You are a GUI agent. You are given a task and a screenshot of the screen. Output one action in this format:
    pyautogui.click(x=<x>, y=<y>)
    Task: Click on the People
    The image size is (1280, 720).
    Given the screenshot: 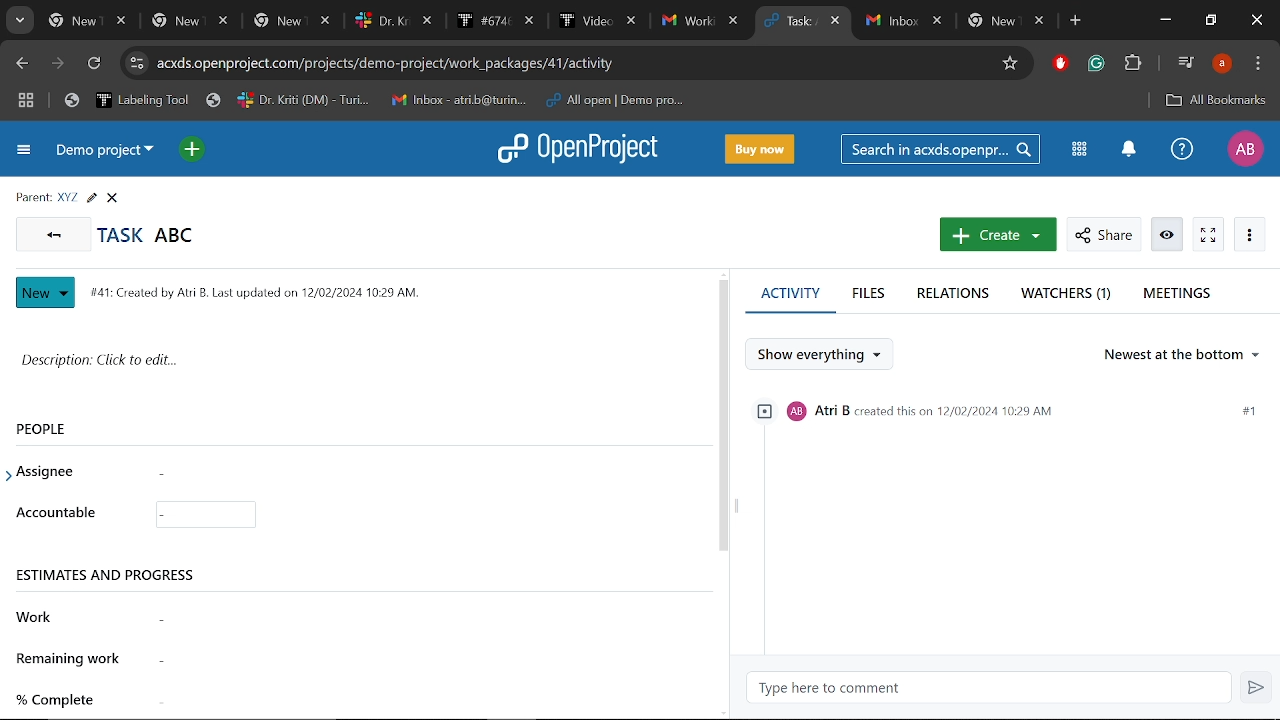 What is the action you would take?
    pyautogui.click(x=99, y=429)
    